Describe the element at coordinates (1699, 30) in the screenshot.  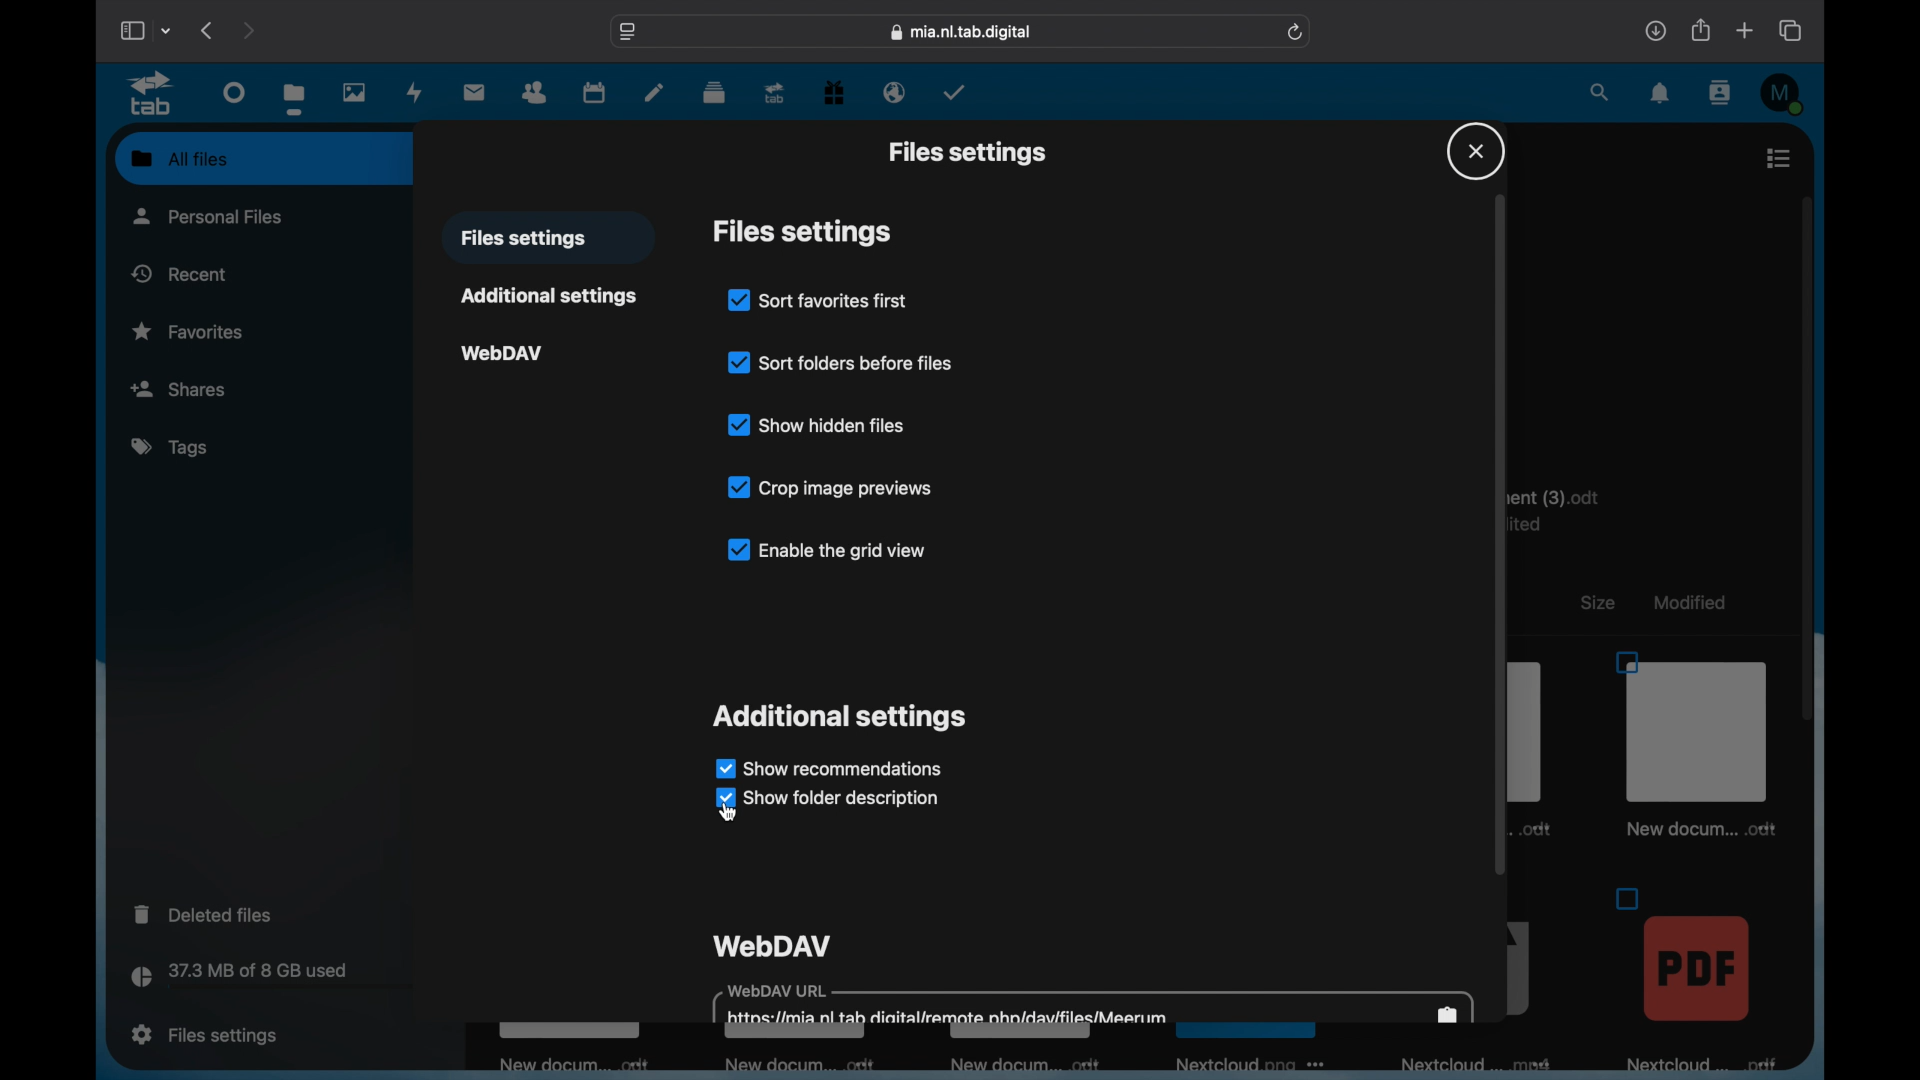
I see `share` at that location.